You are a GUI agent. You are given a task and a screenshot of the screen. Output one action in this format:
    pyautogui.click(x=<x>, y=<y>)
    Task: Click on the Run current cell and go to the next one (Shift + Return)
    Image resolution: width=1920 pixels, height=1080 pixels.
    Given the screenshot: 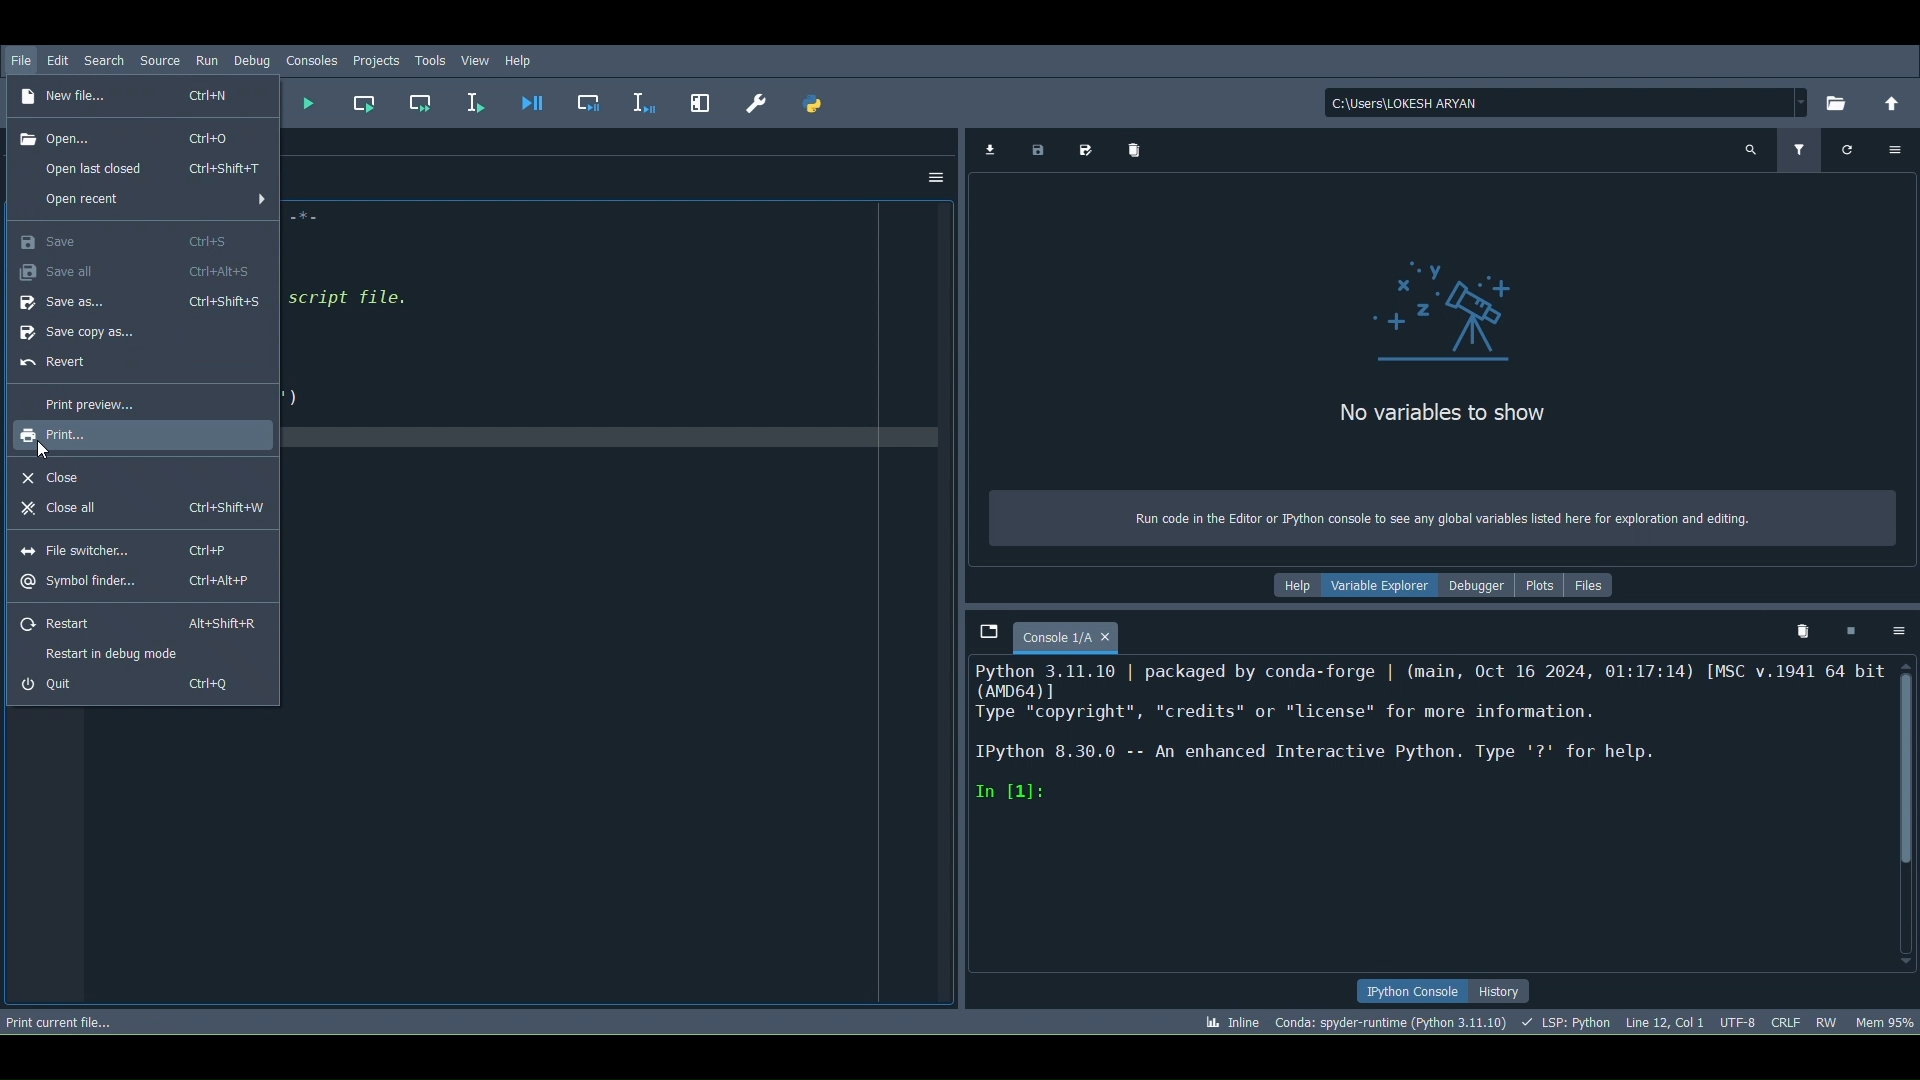 What is the action you would take?
    pyautogui.click(x=424, y=101)
    